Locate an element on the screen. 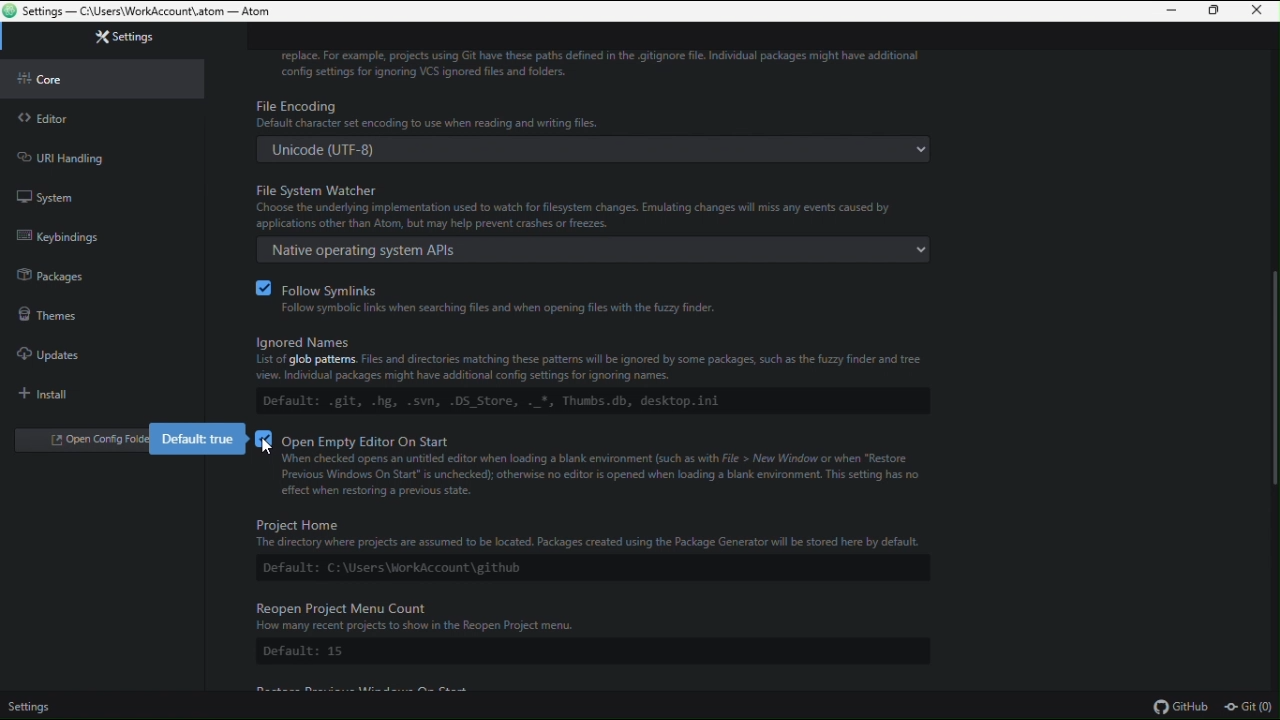 The width and height of the screenshot is (1280, 720). ignored names is located at coordinates (594, 352).